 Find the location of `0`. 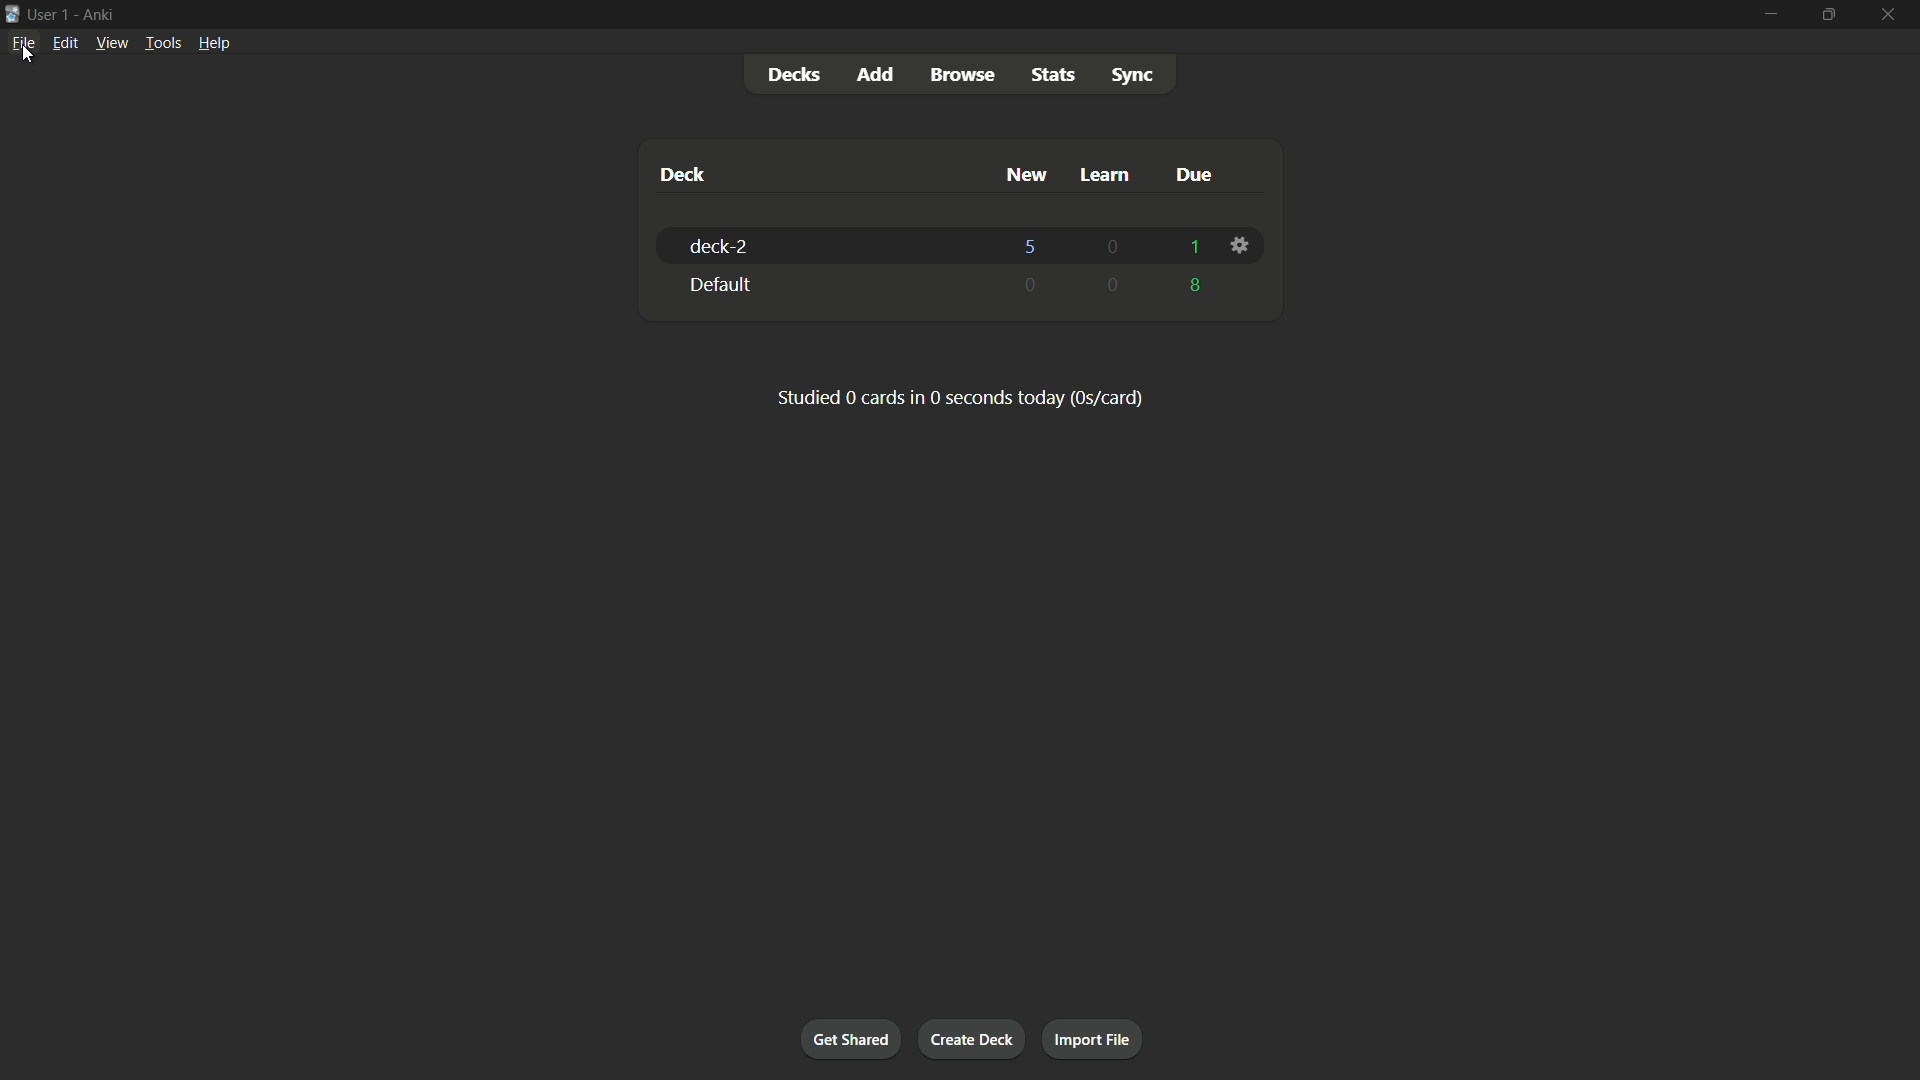

0 is located at coordinates (1113, 249).